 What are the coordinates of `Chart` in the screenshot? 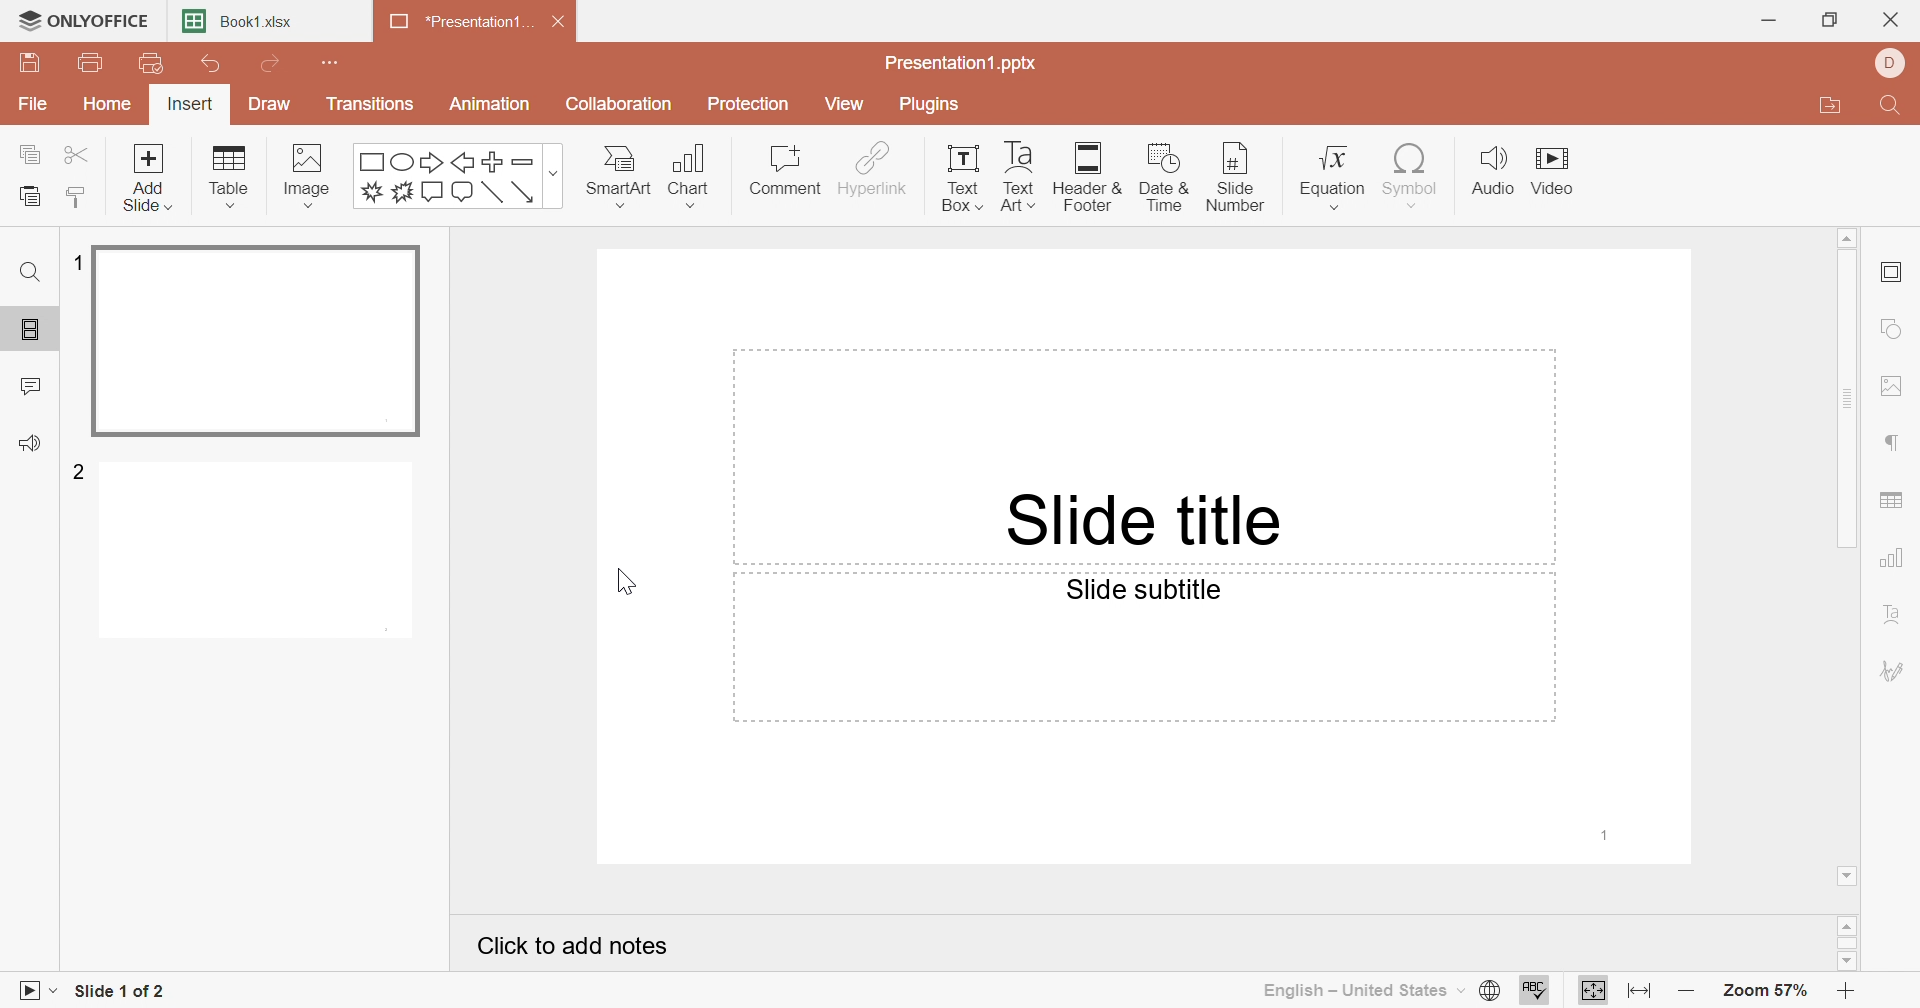 It's located at (697, 176).